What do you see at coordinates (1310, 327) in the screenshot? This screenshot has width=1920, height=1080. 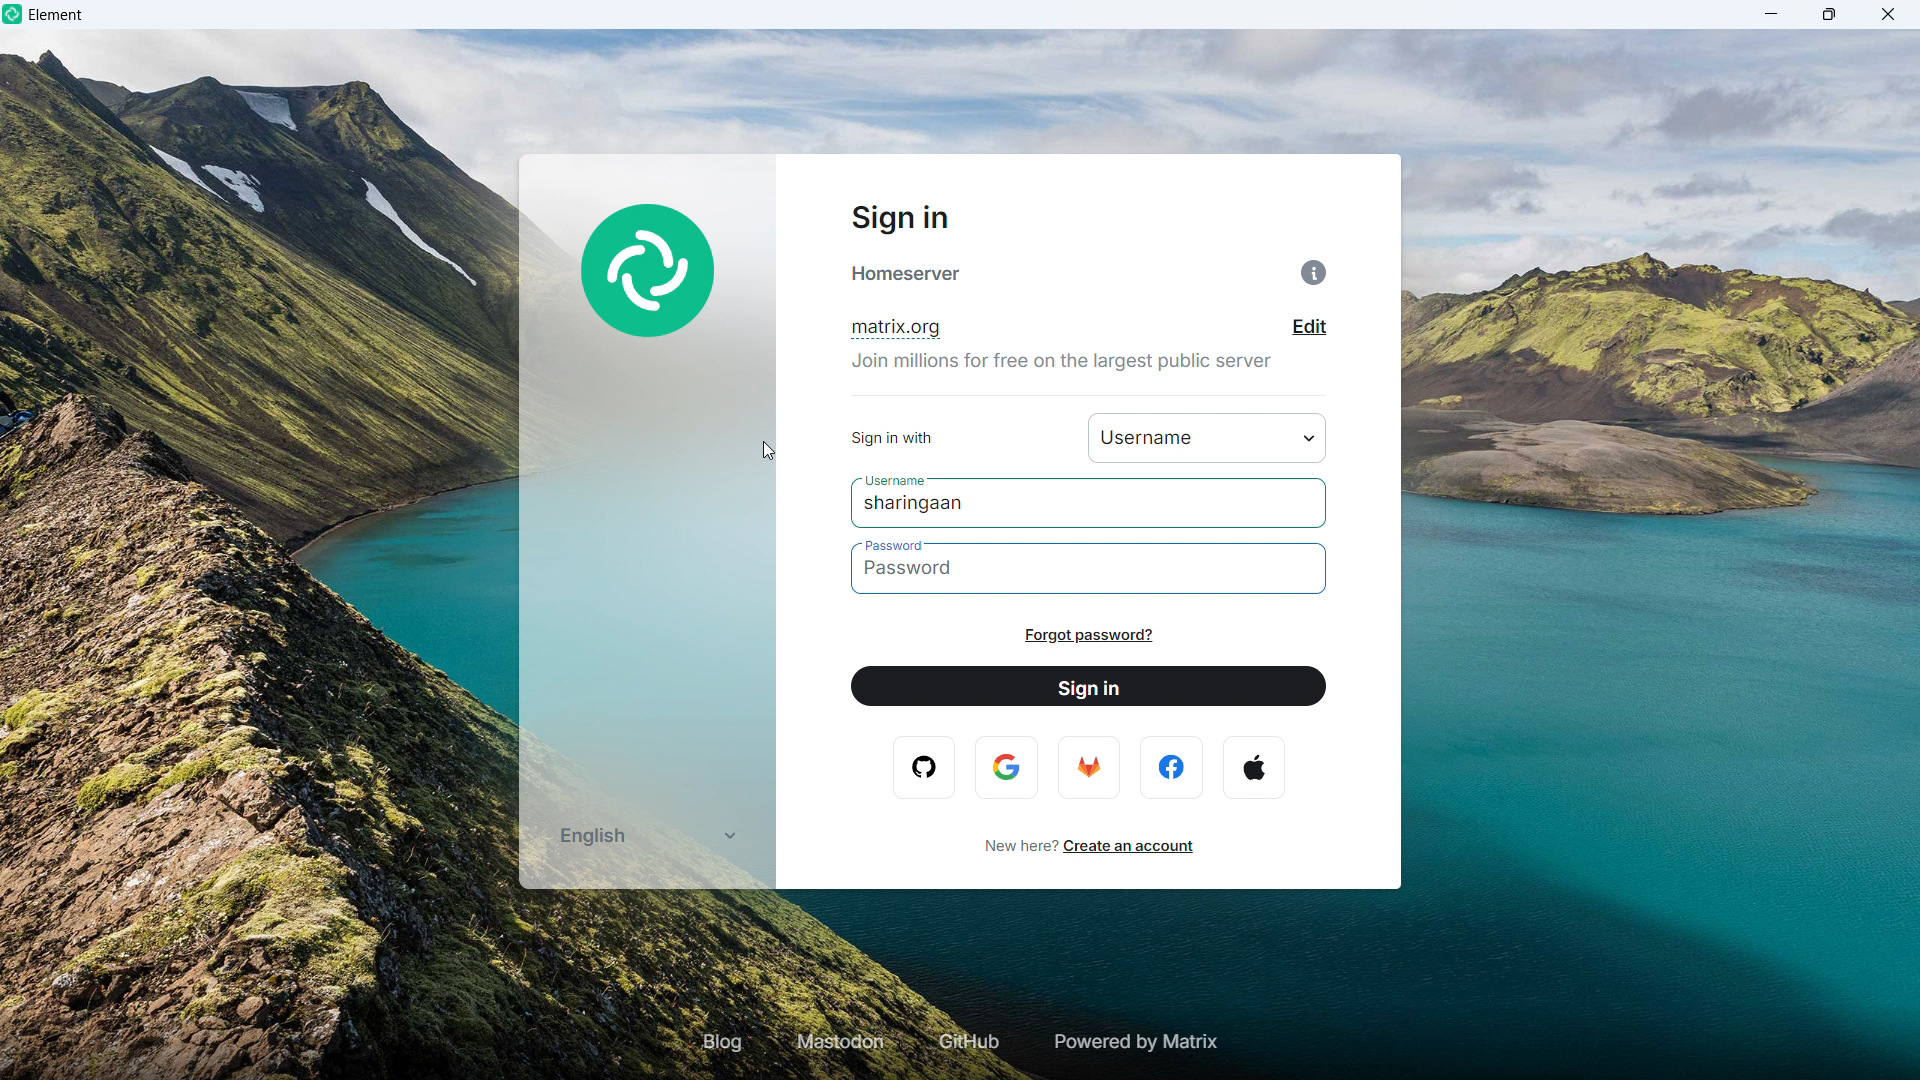 I see `Edit domain ` at bounding box center [1310, 327].